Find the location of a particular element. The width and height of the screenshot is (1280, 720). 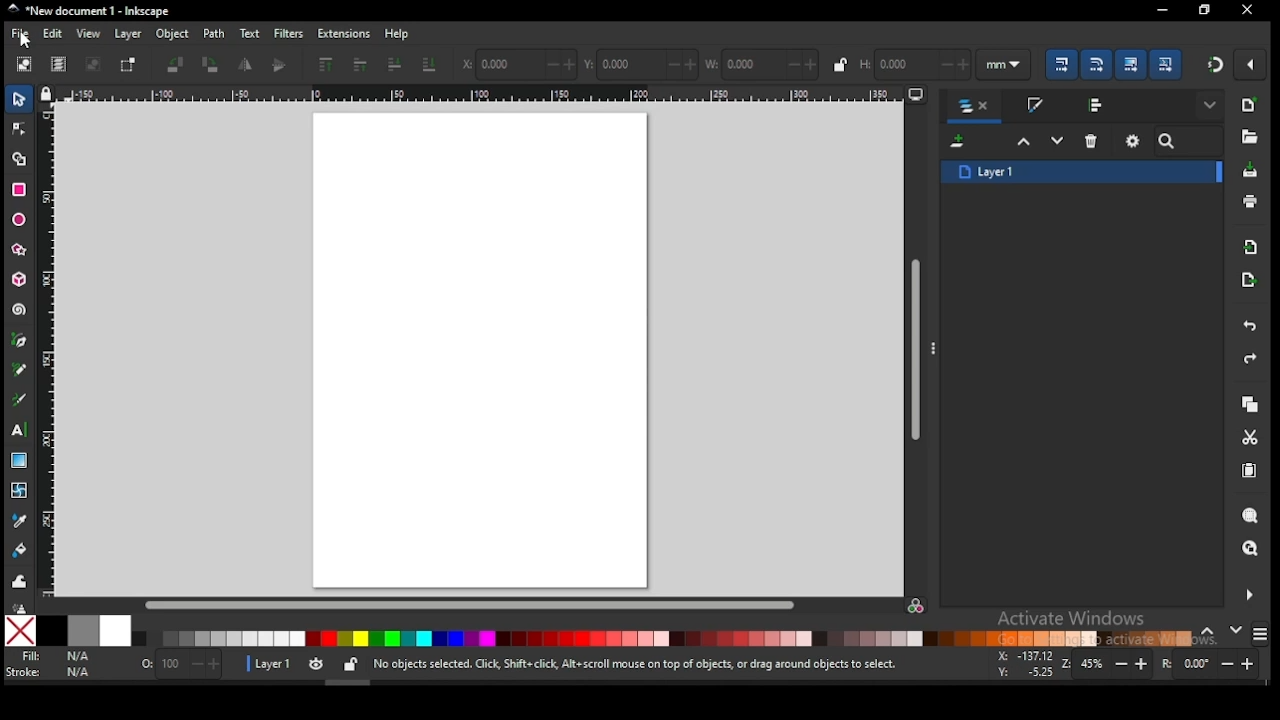

document (white color) is located at coordinates (481, 350).